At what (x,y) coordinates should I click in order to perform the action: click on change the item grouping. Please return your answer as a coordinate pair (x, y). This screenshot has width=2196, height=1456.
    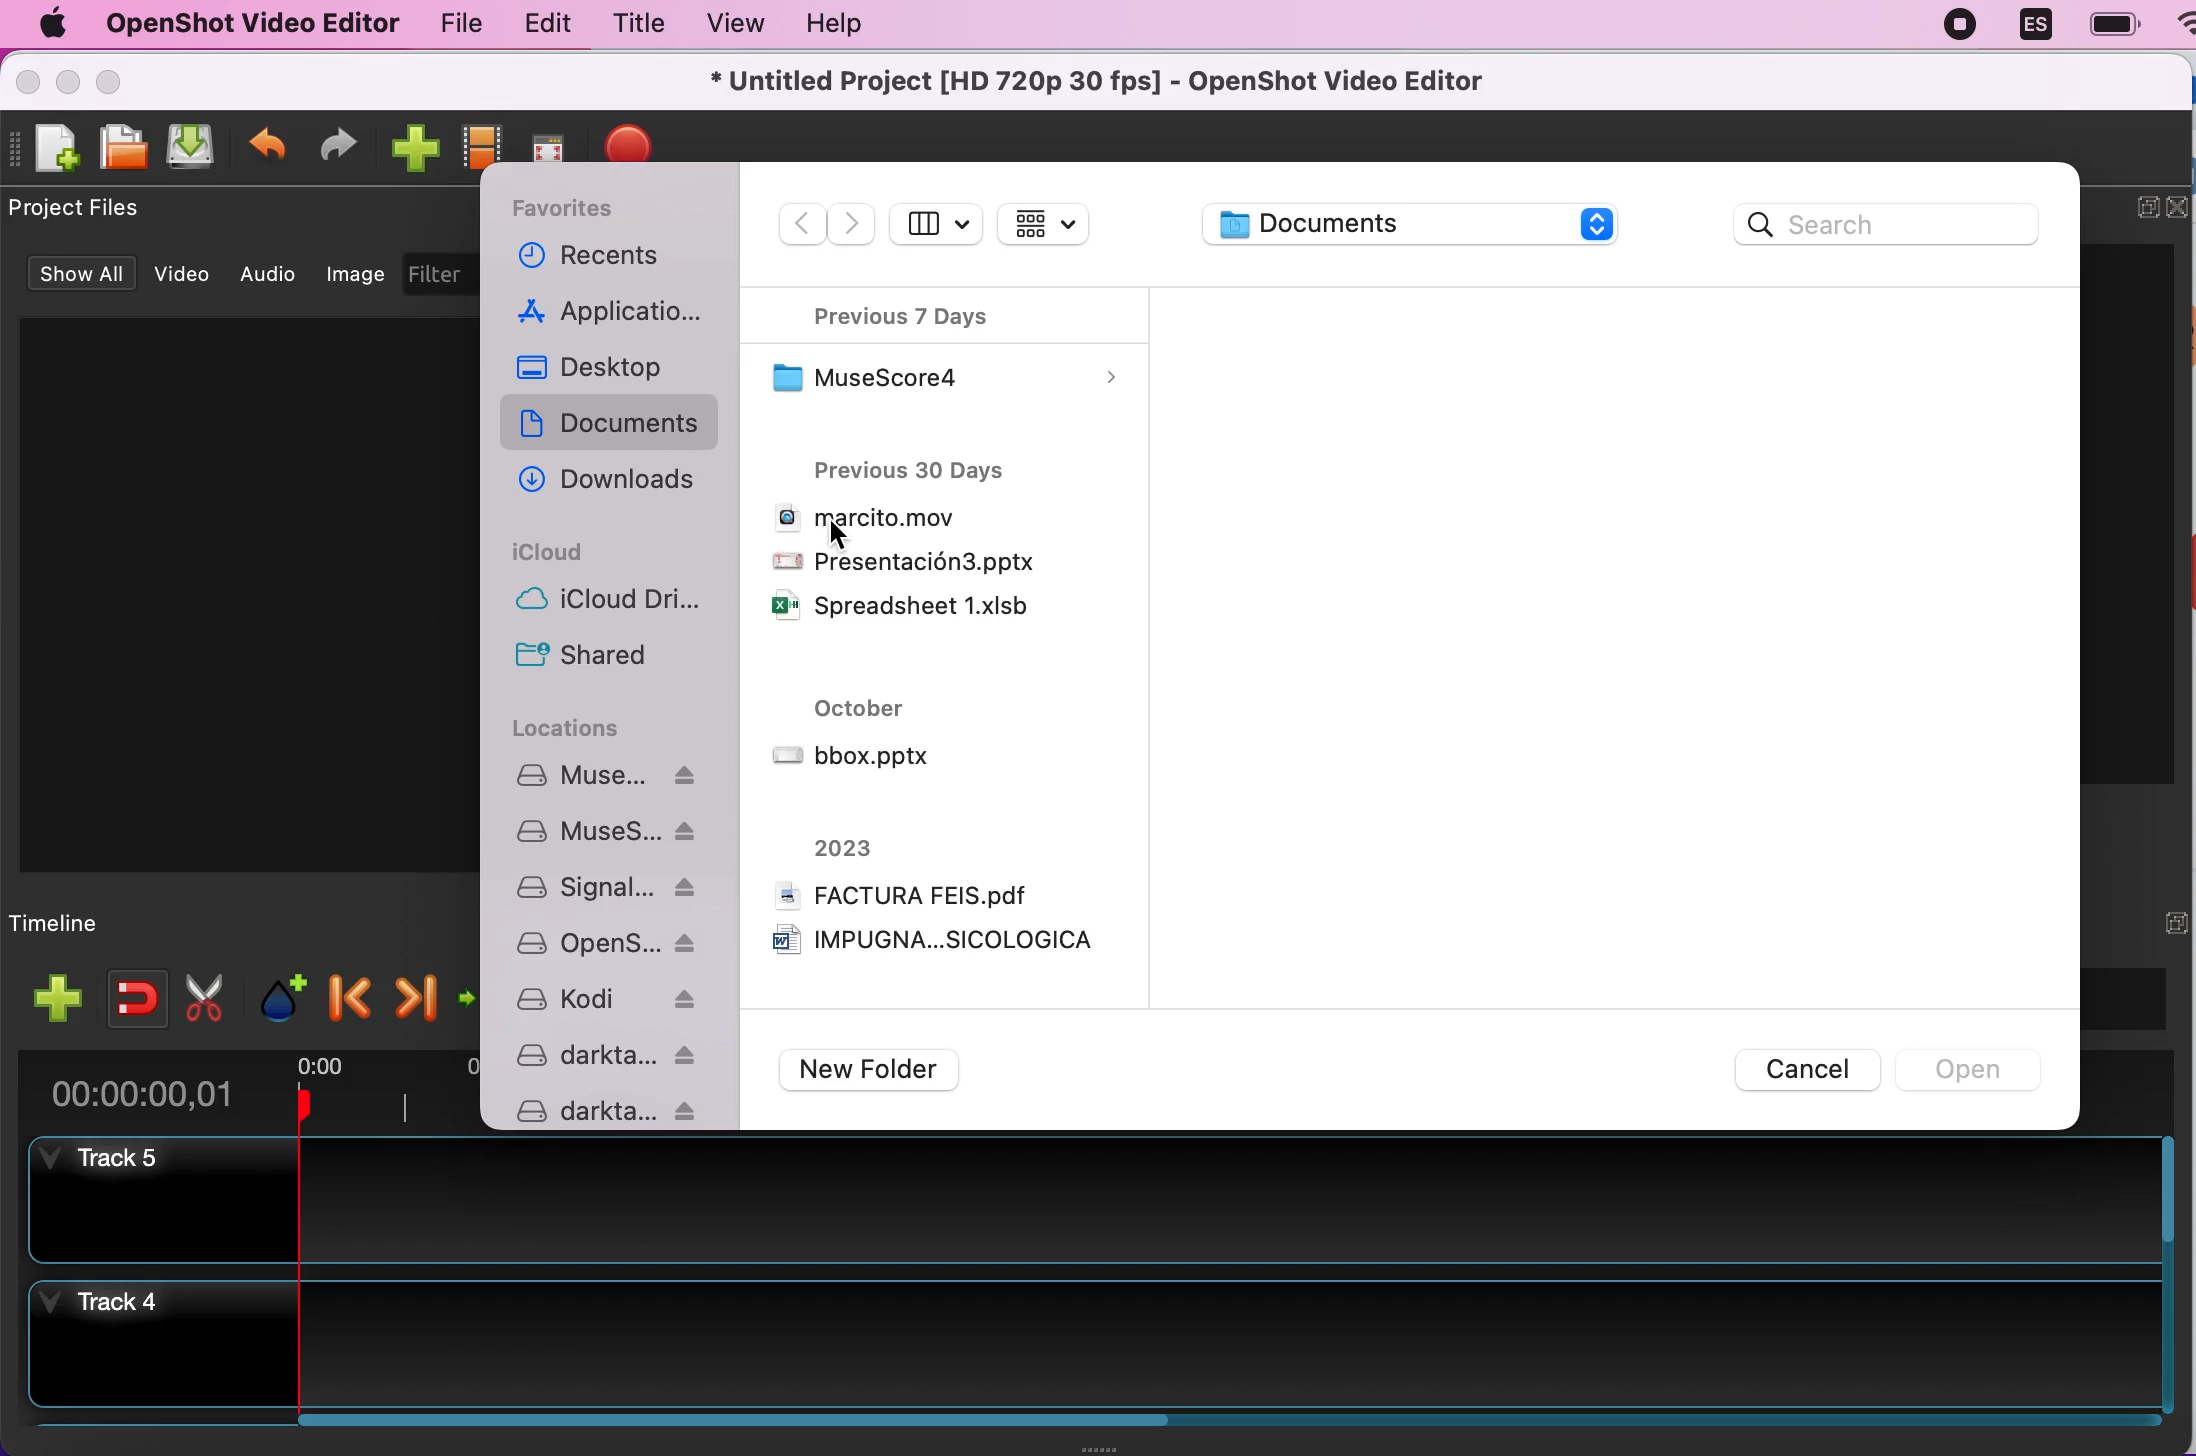
    Looking at the image, I should click on (1046, 228).